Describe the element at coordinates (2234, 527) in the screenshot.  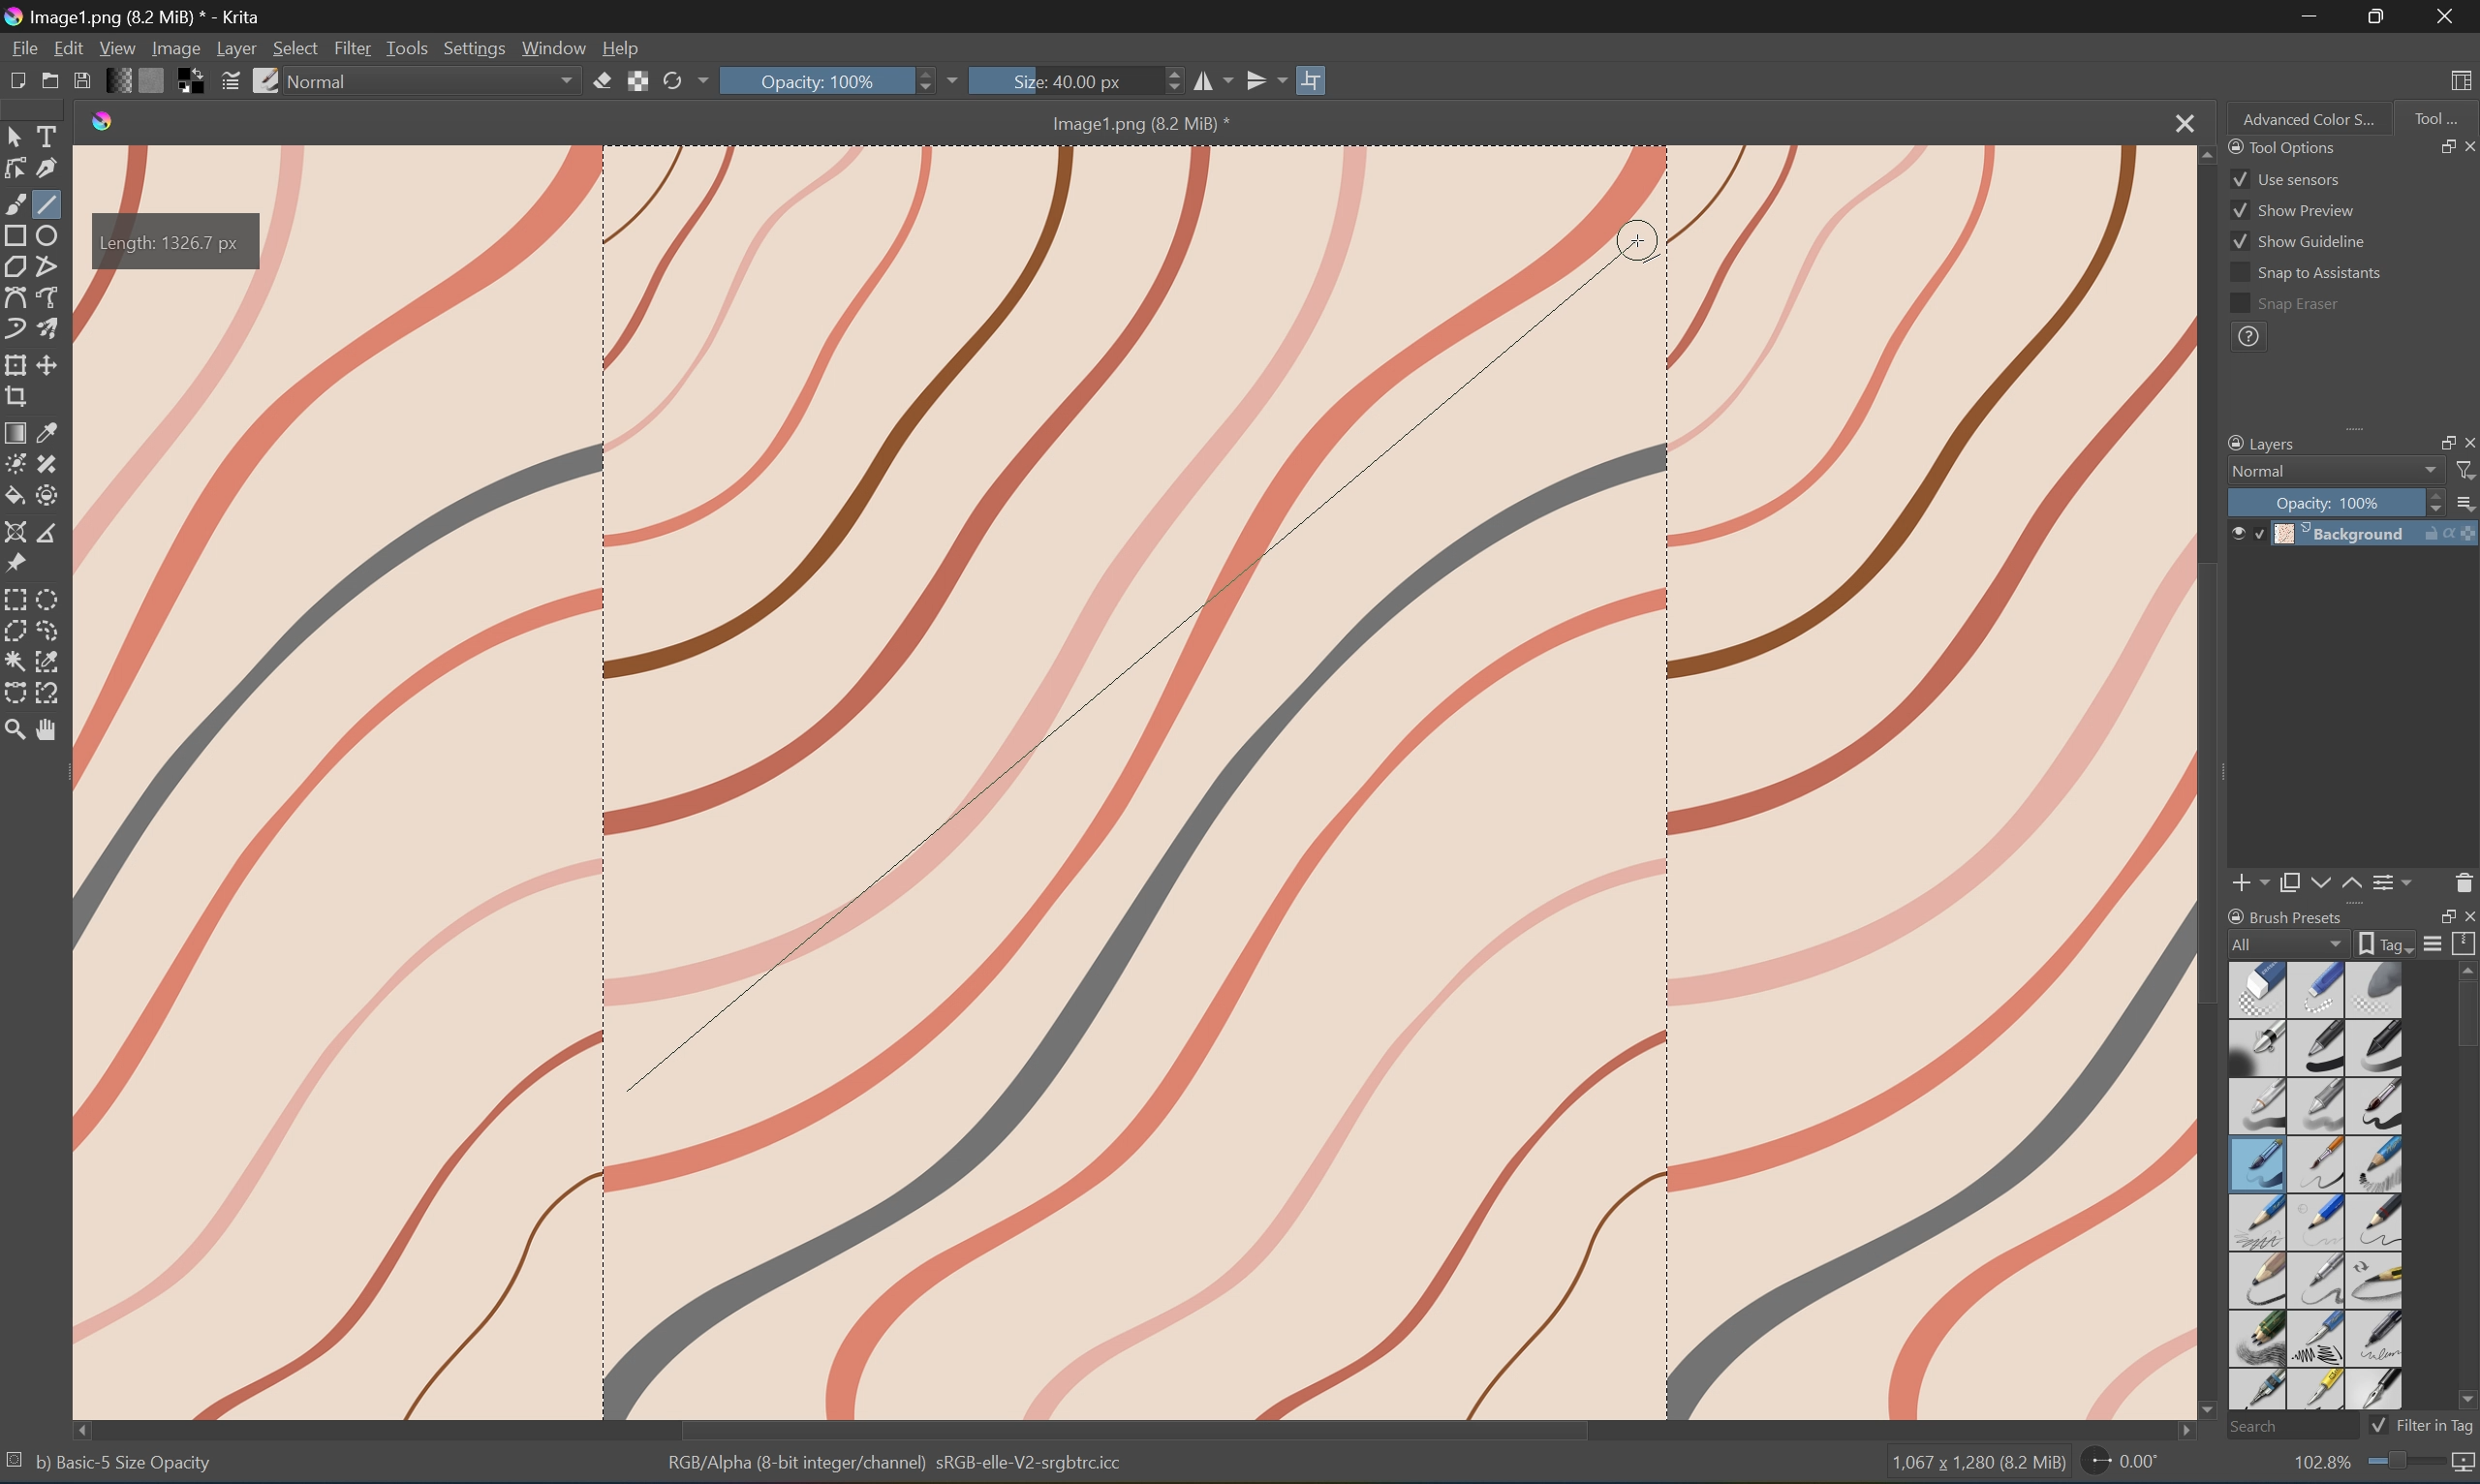
I see `Visibility` at that location.